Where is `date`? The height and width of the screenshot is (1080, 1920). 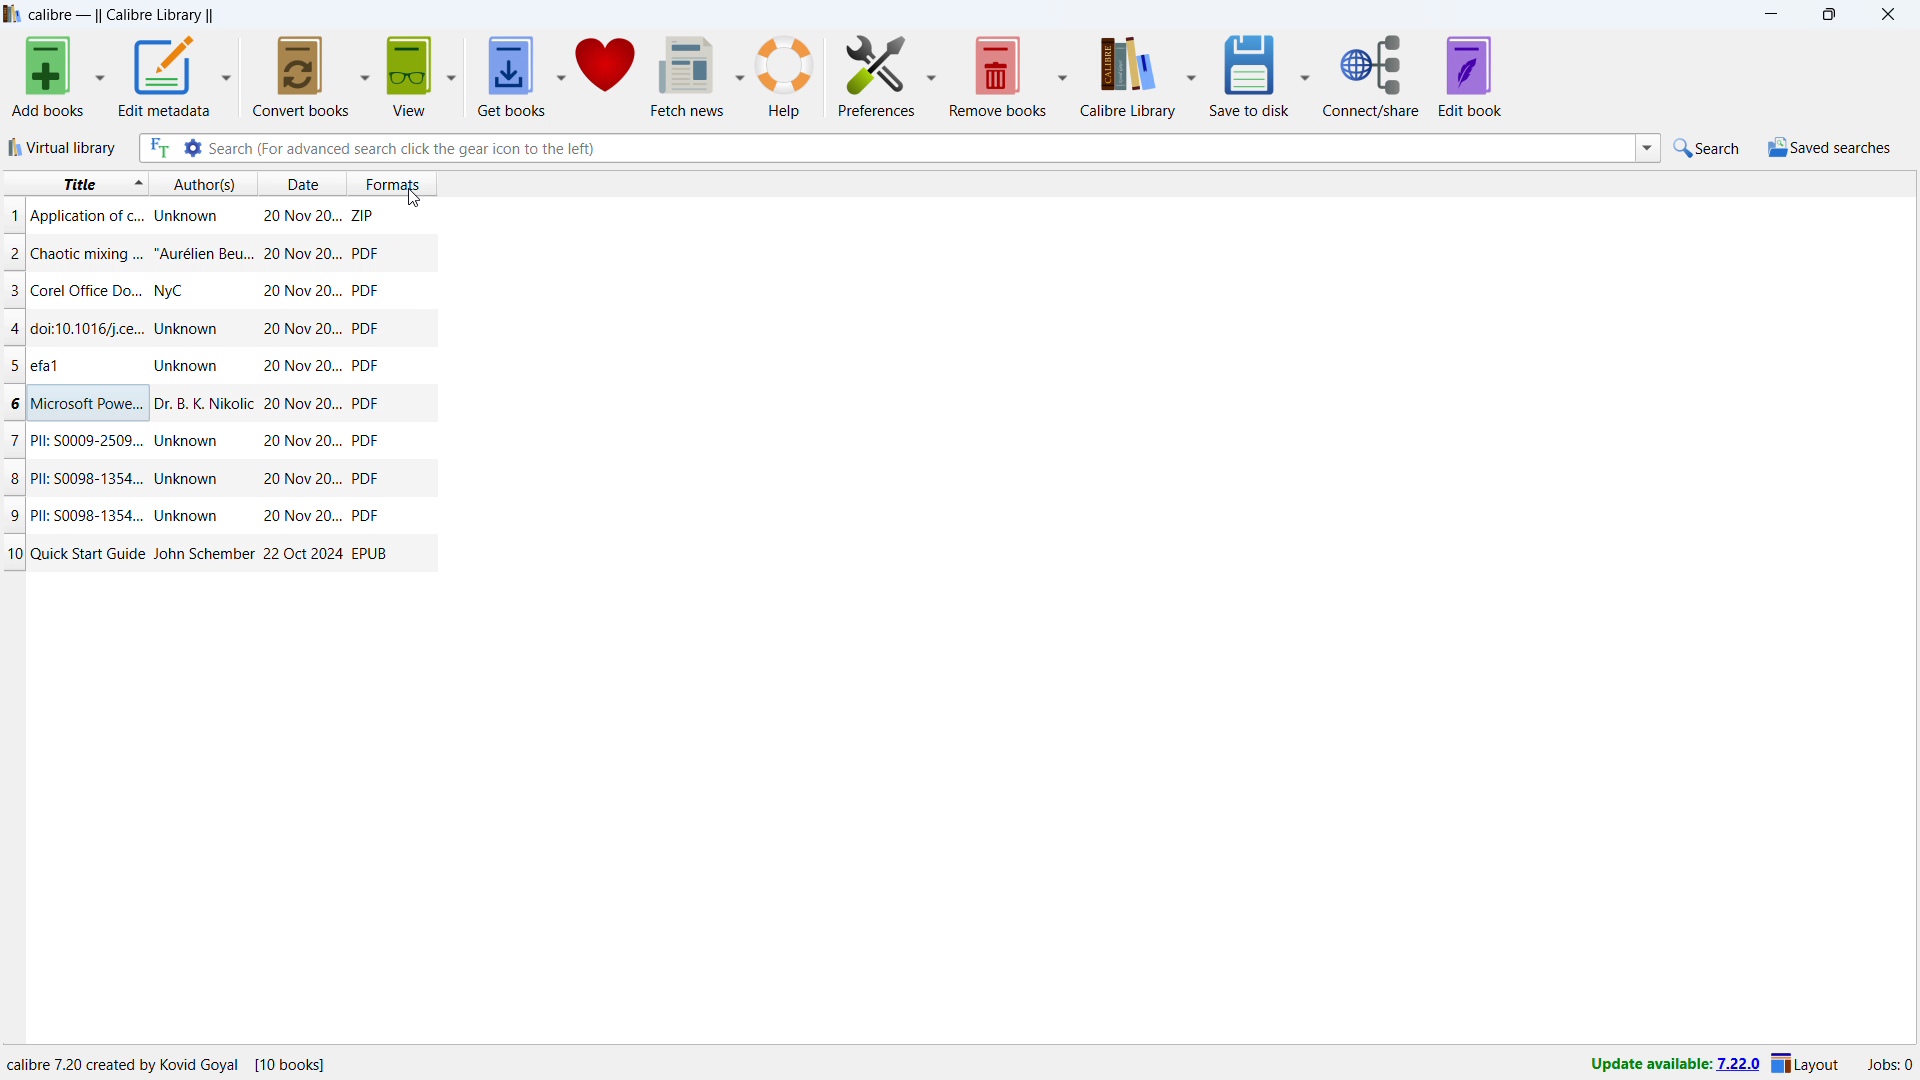
date is located at coordinates (300, 254).